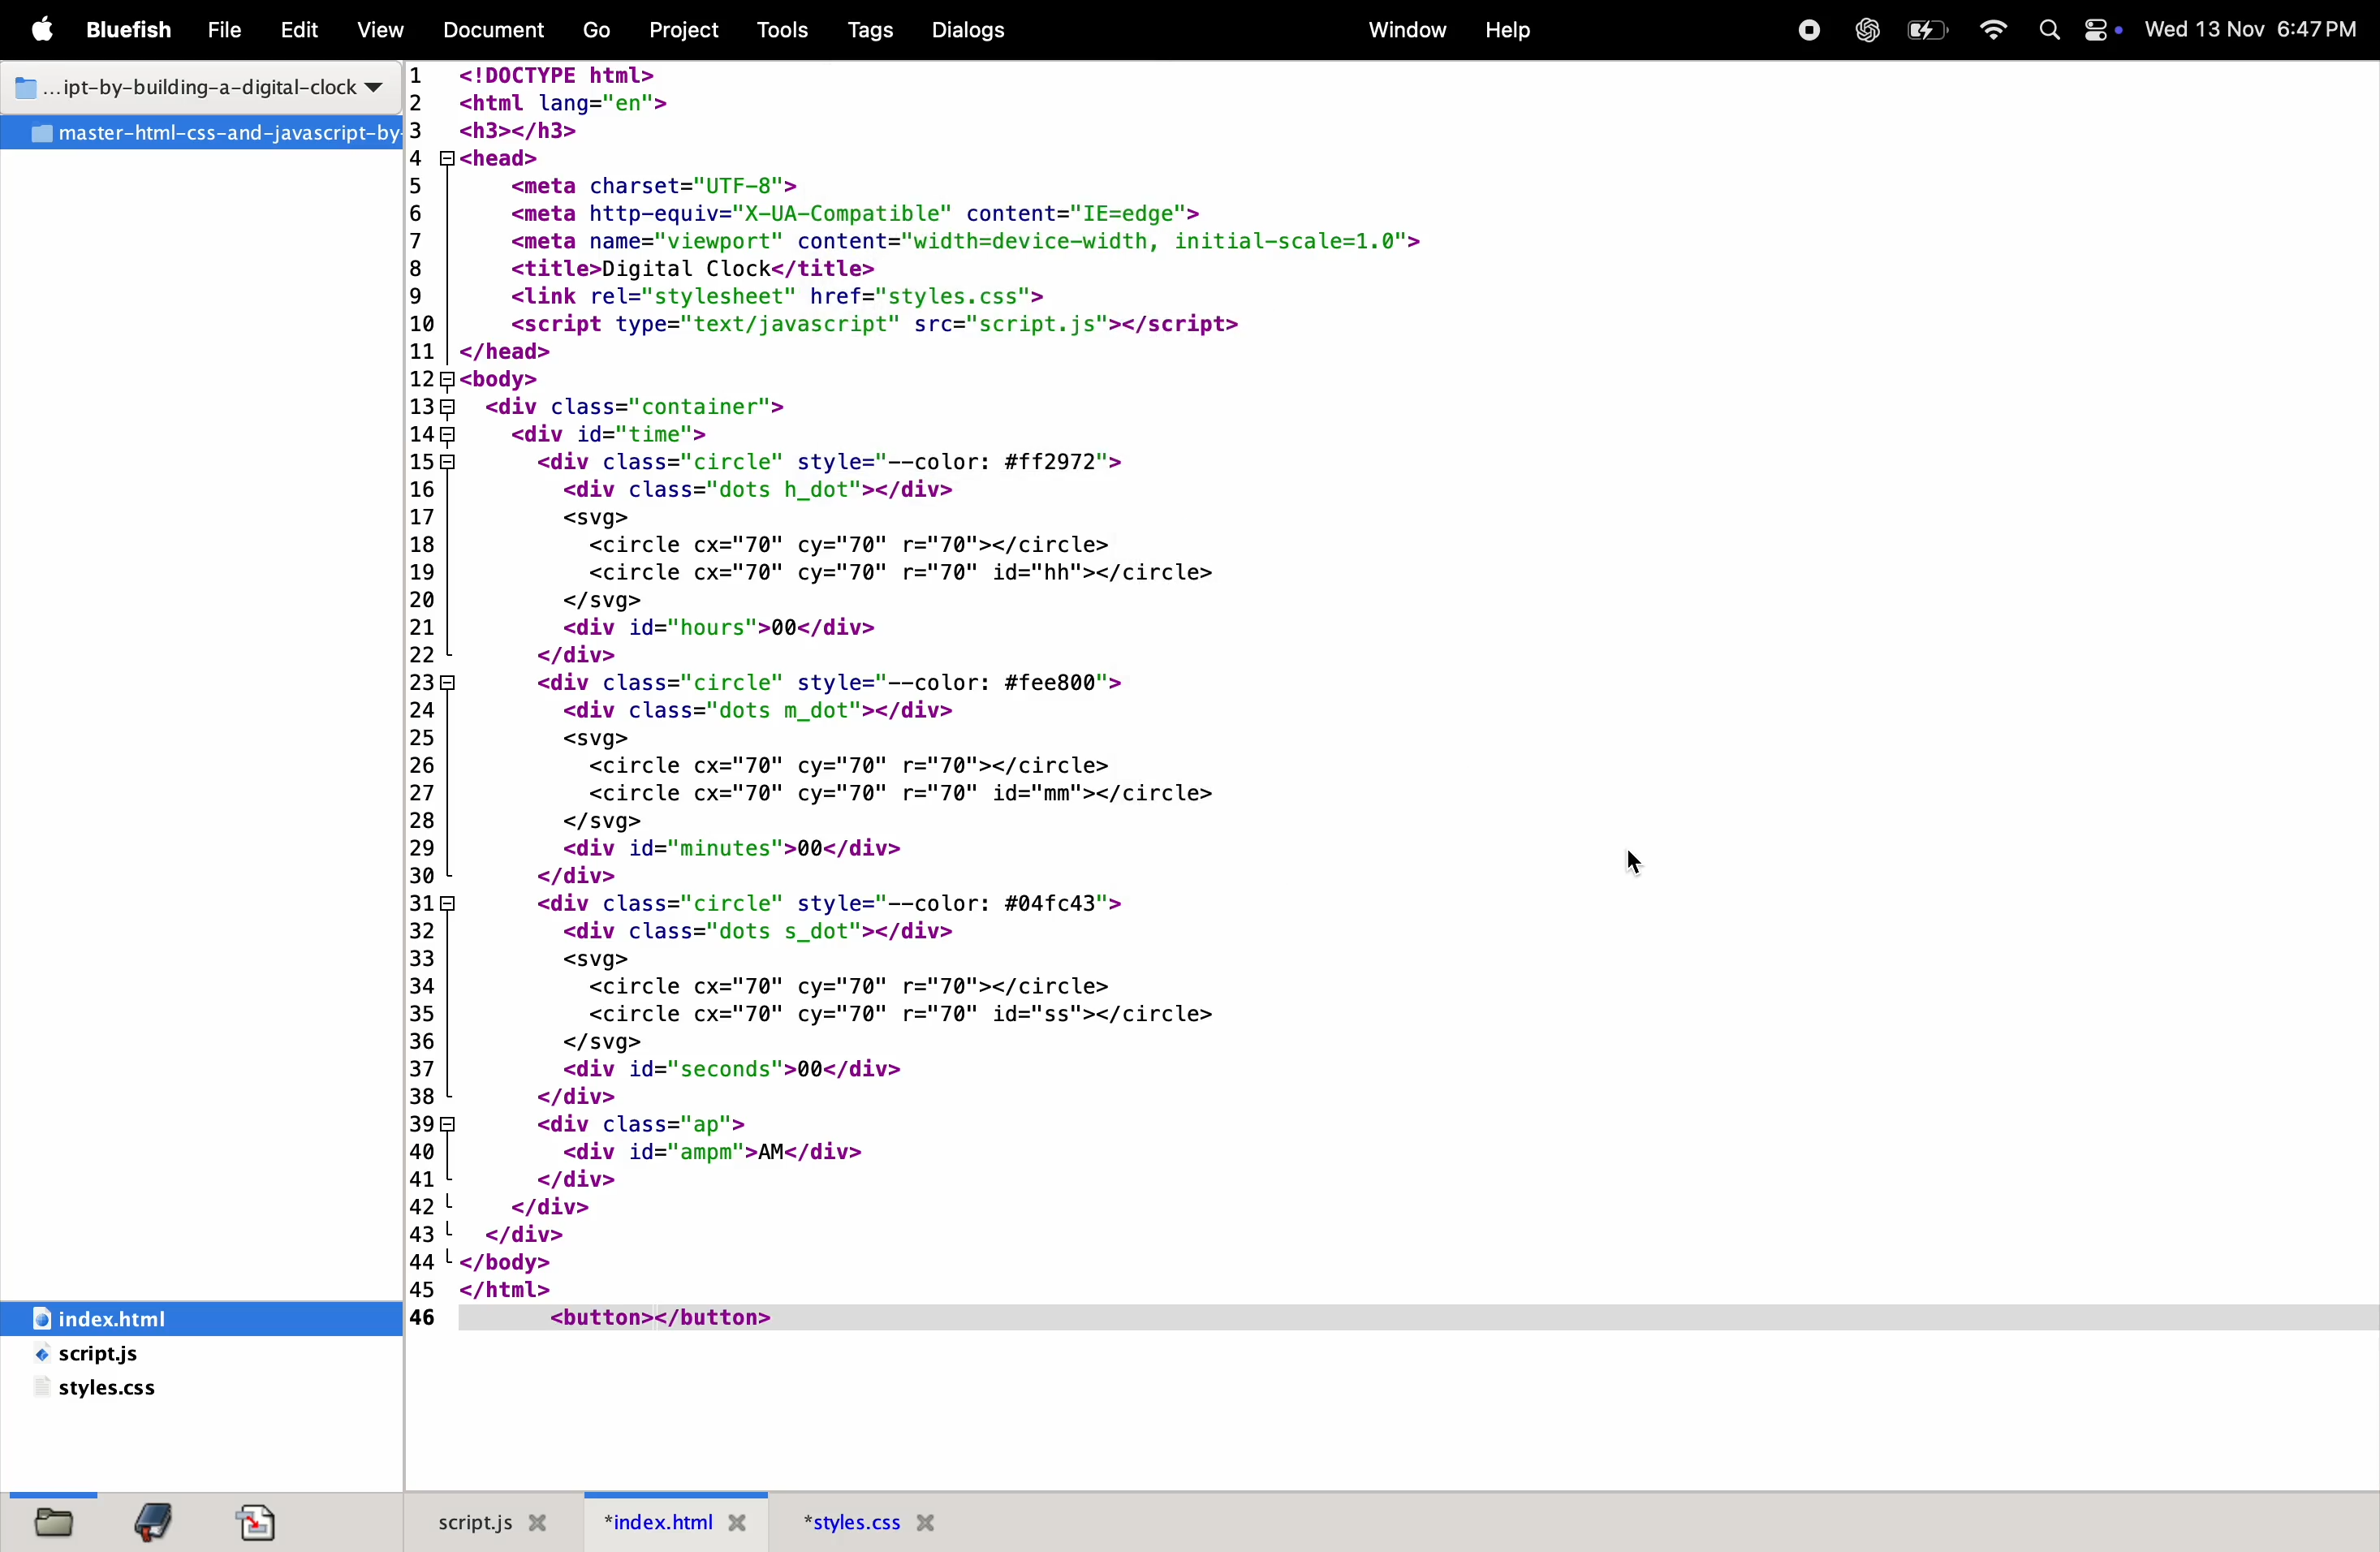  I want to click on Spotlight search, so click(2051, 30).